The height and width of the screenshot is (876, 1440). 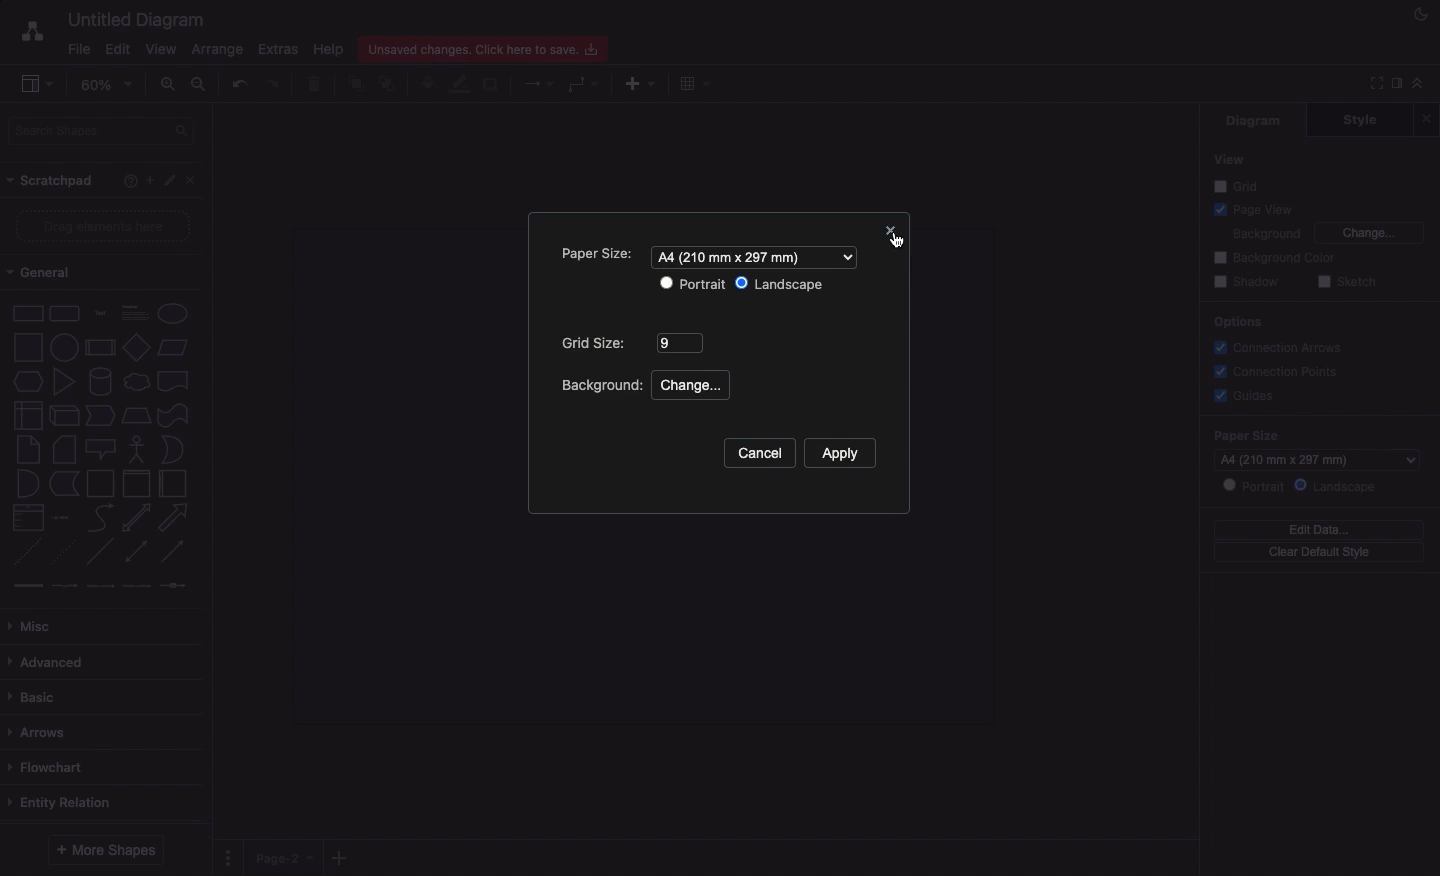 I want to click on Search shapes, so click(x=101, y=132).